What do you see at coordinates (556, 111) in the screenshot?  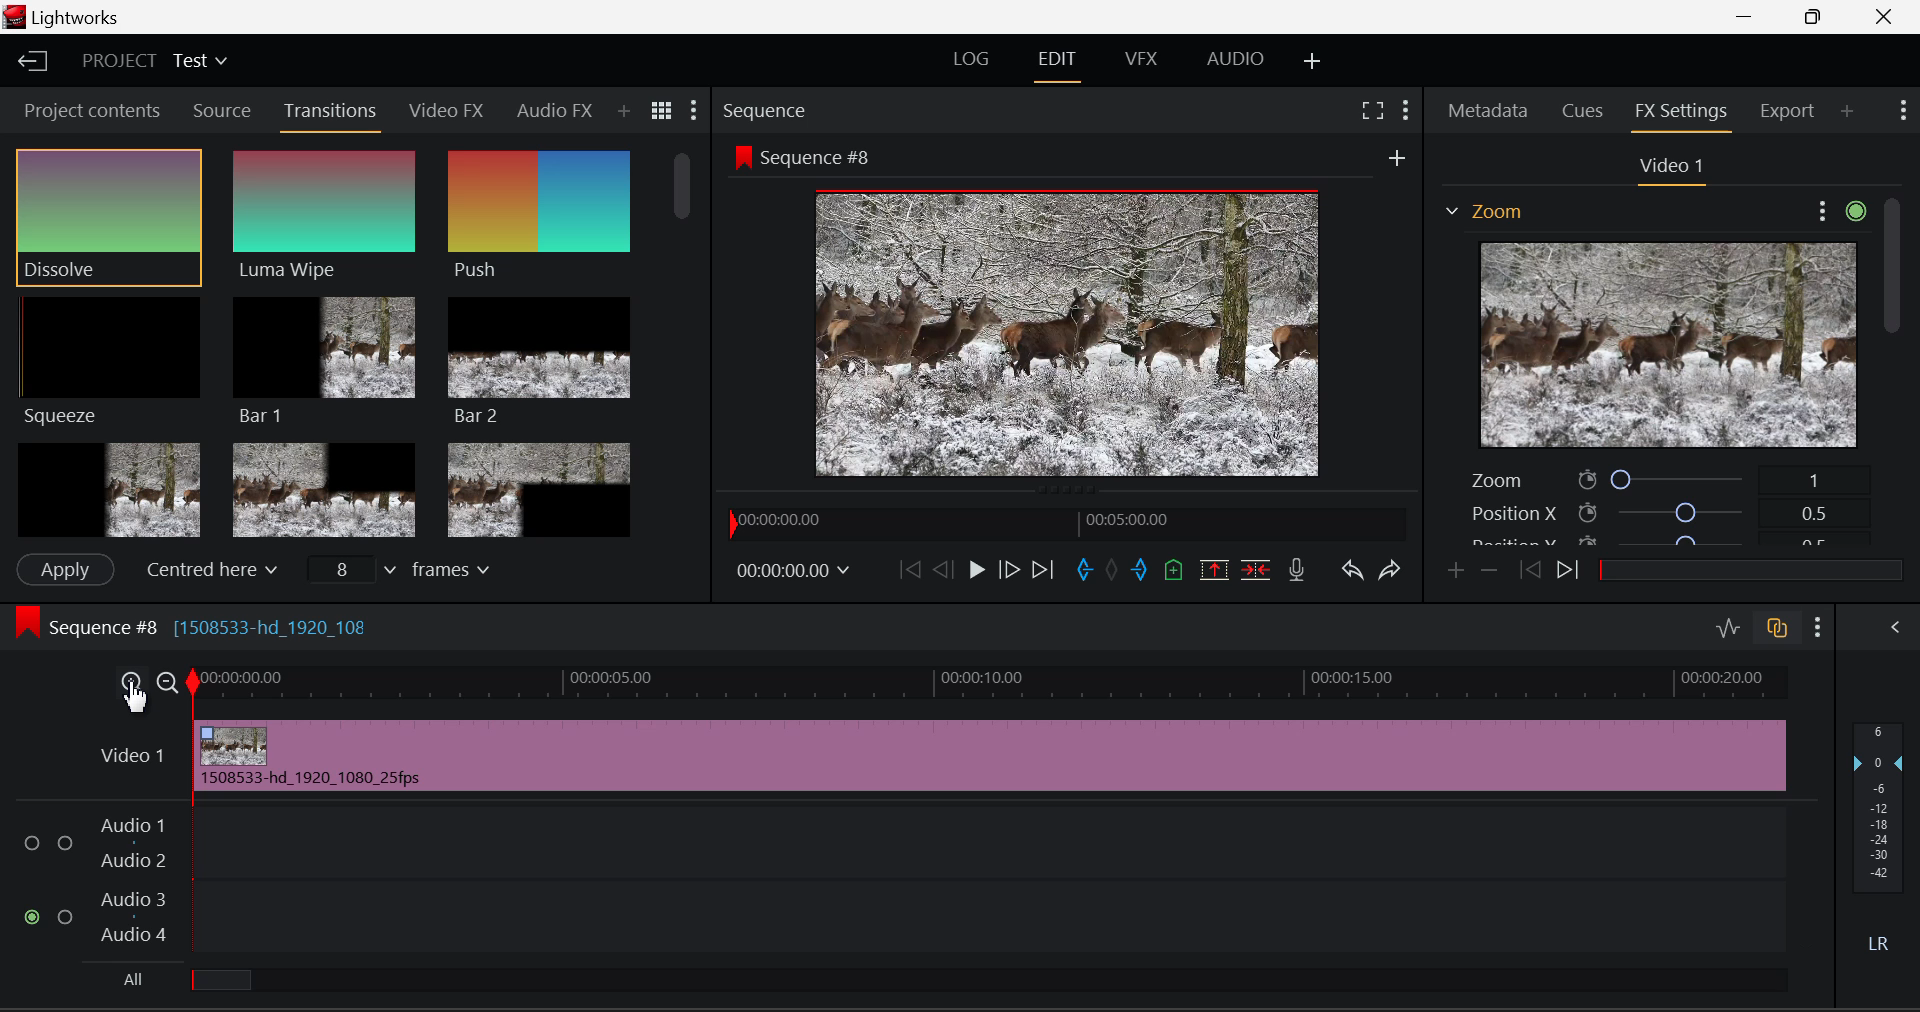 I see `Audio FX` at bounding box center [556, 111].